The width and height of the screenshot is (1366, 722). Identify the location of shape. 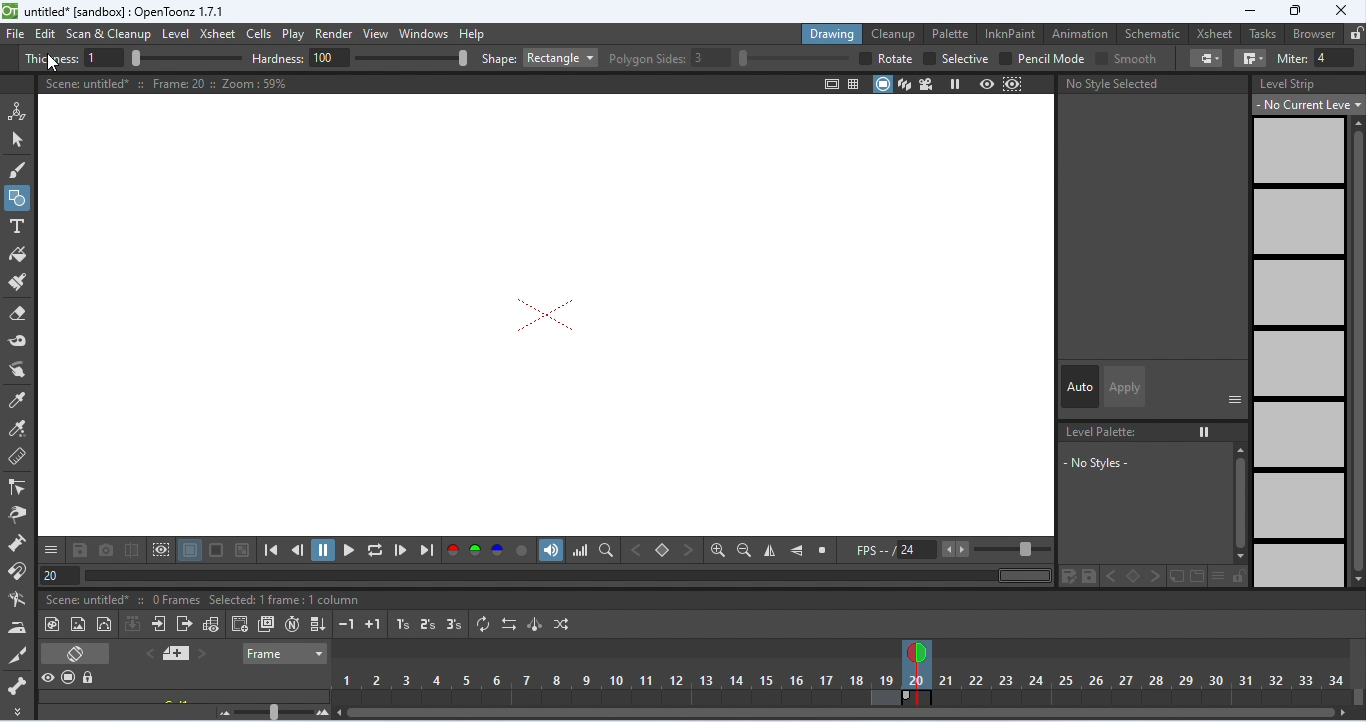
(499, 58).